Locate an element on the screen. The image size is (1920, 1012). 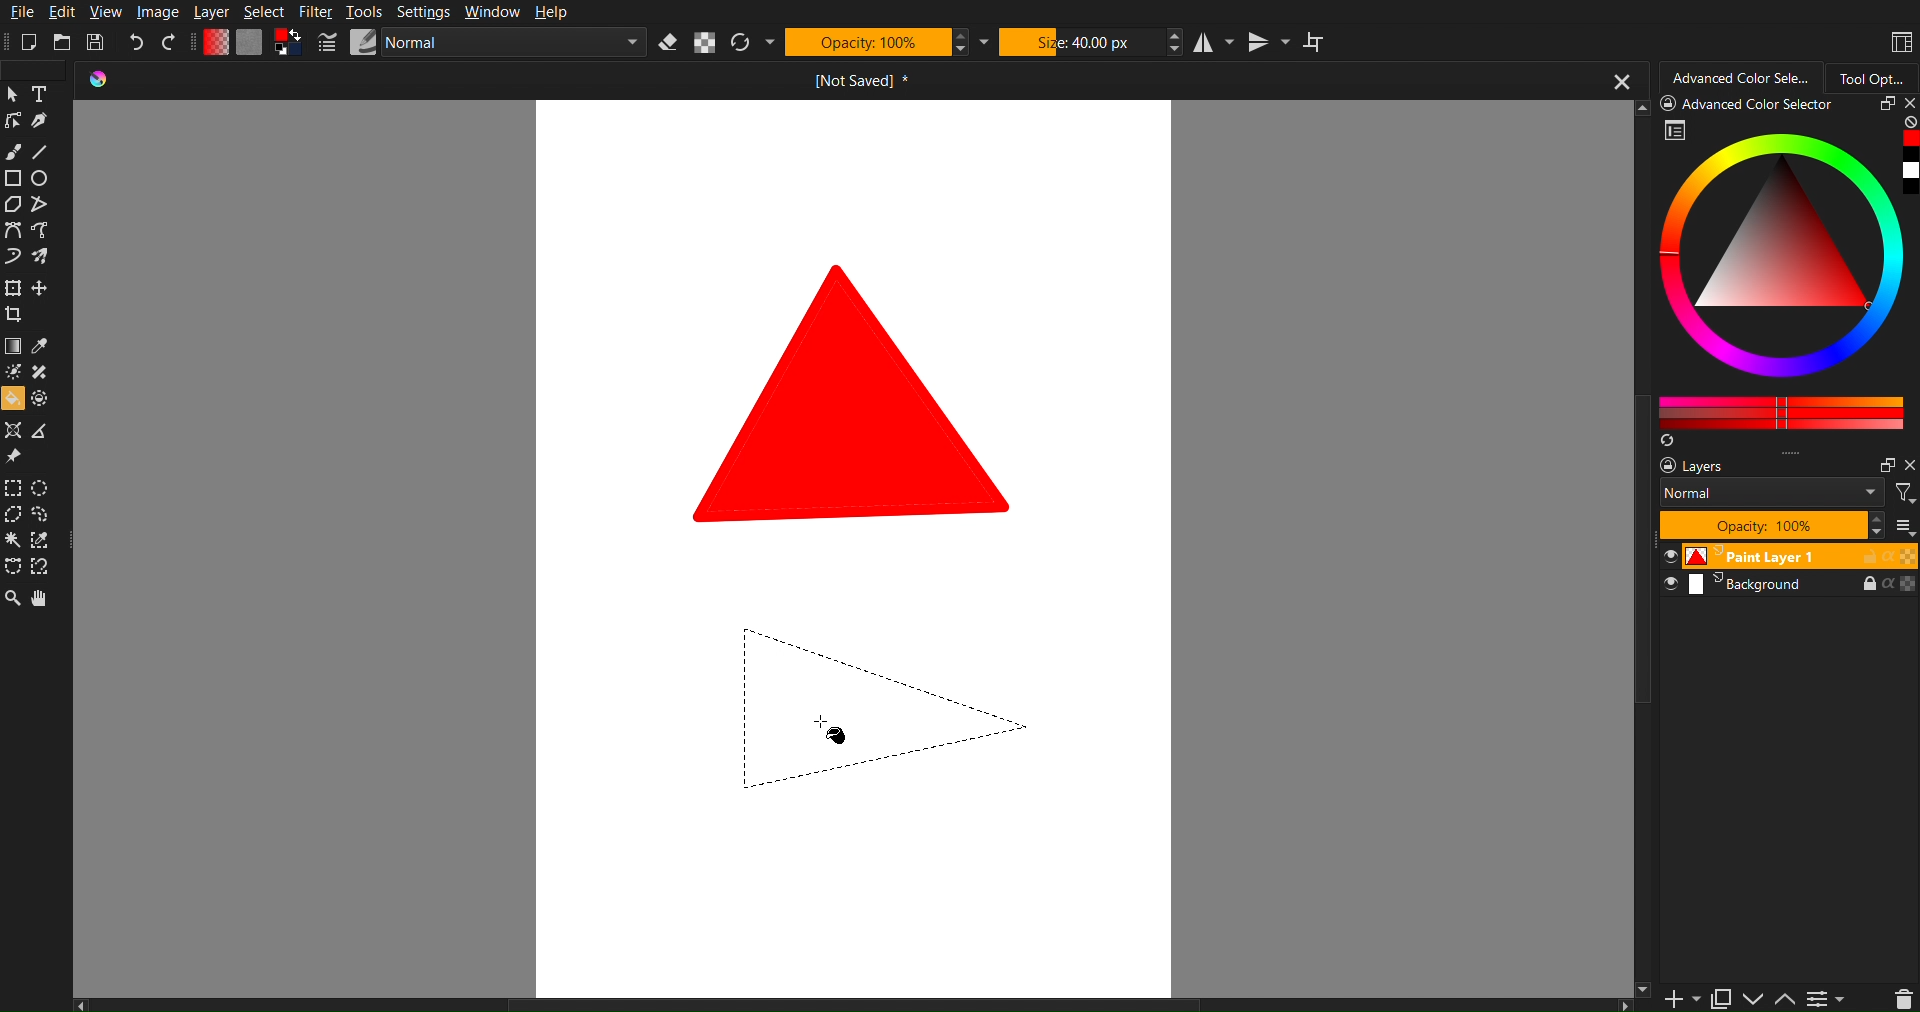
Alpha is located at coordinates (705, 43).